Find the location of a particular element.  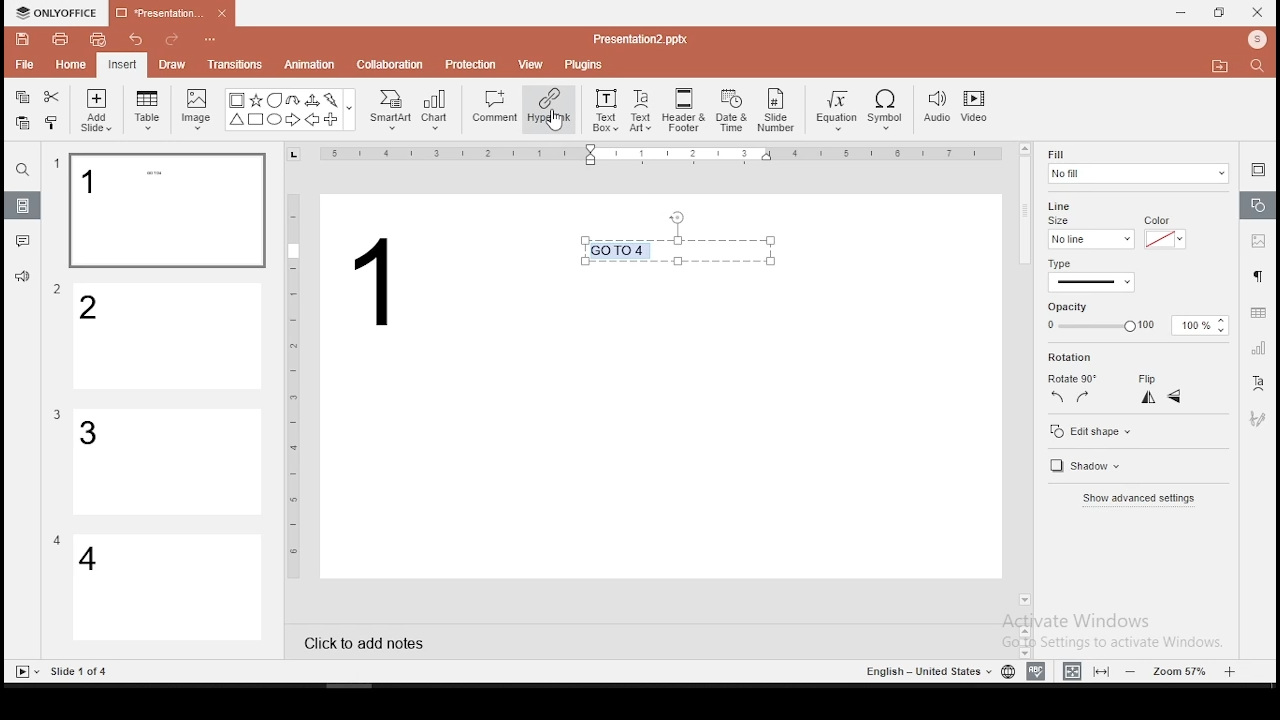

fit to width is located at coordinates (1068, 670).